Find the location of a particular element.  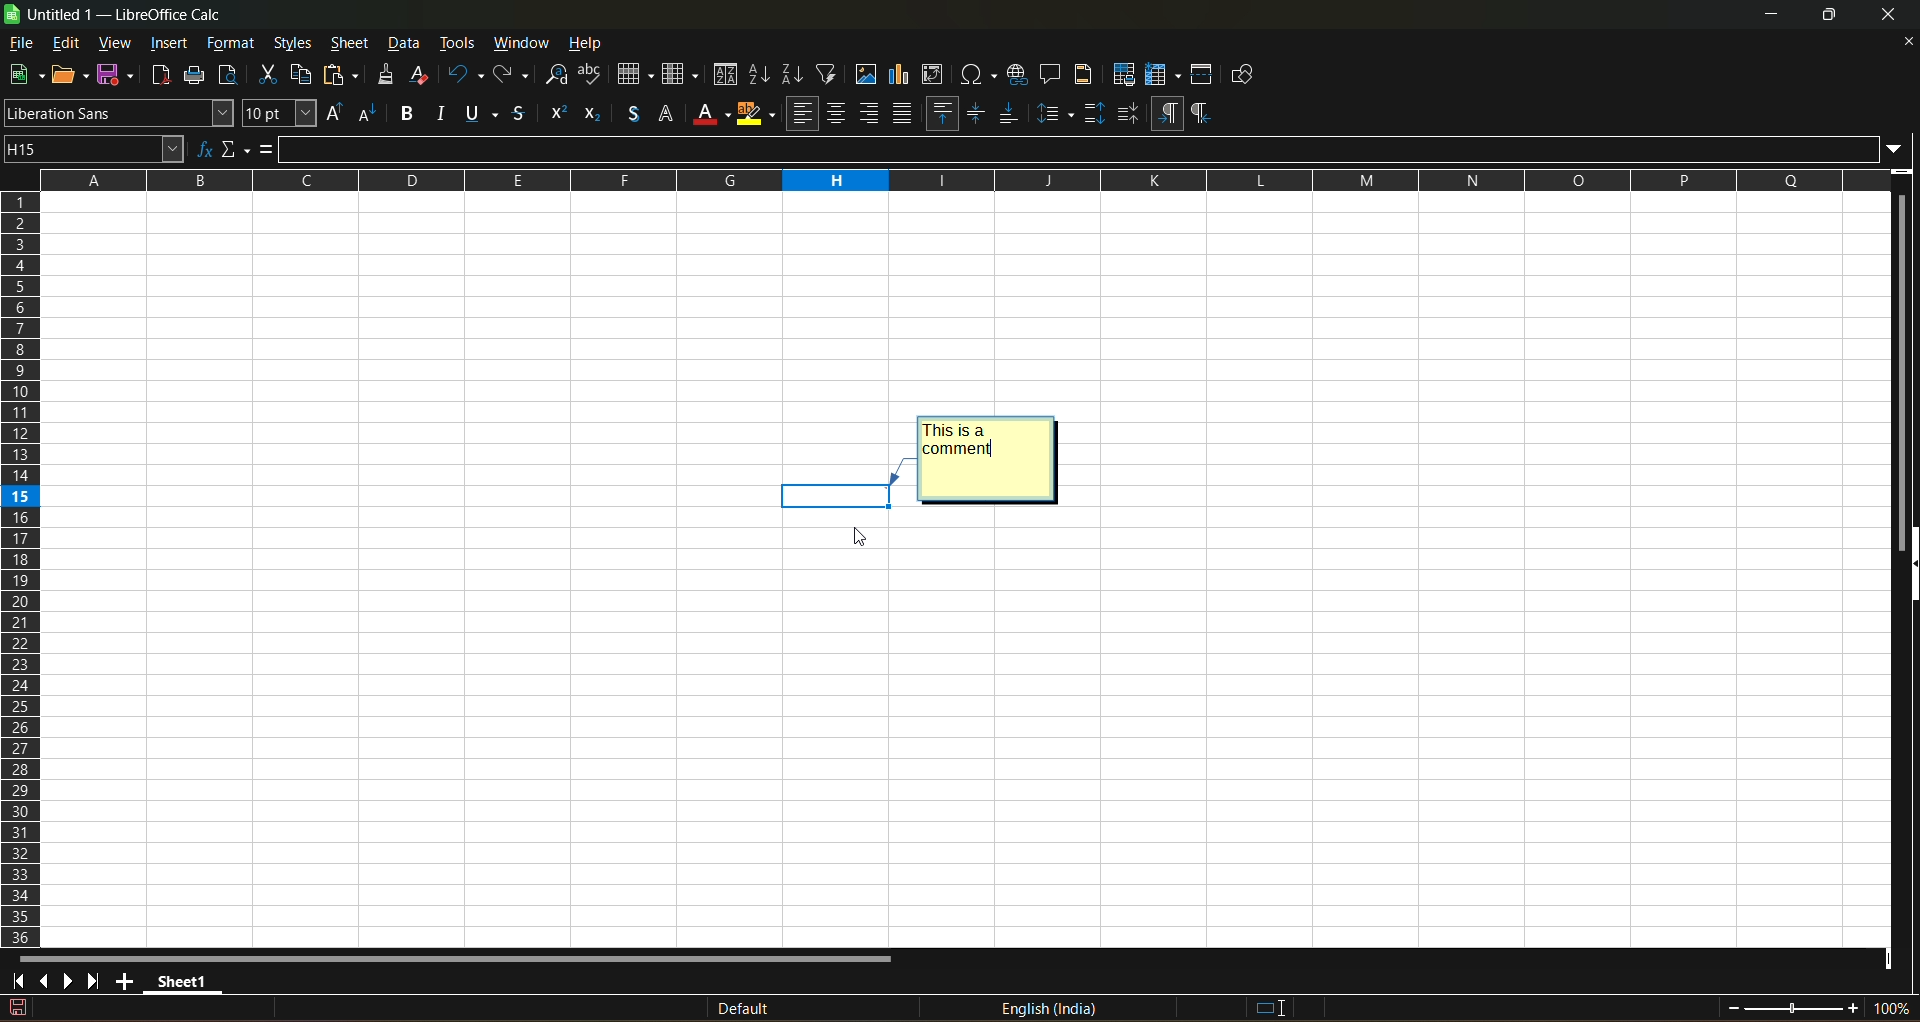

scroll to first sheet is located at coordinates (19, 981).